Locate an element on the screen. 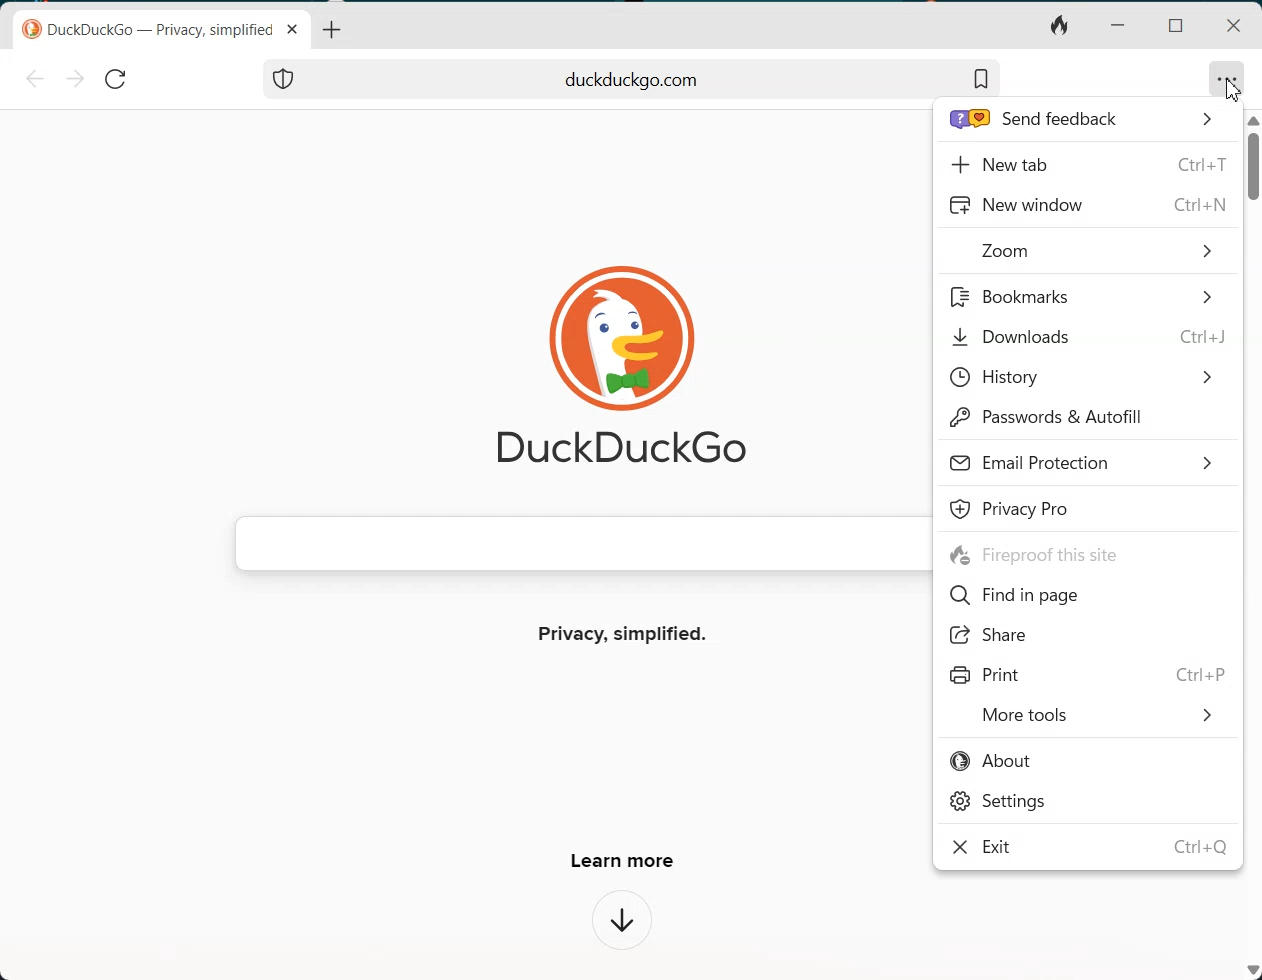 Image resolution: width=1262 pixels, height=980 pixels. Search bar is located at coordinates (632, 79).